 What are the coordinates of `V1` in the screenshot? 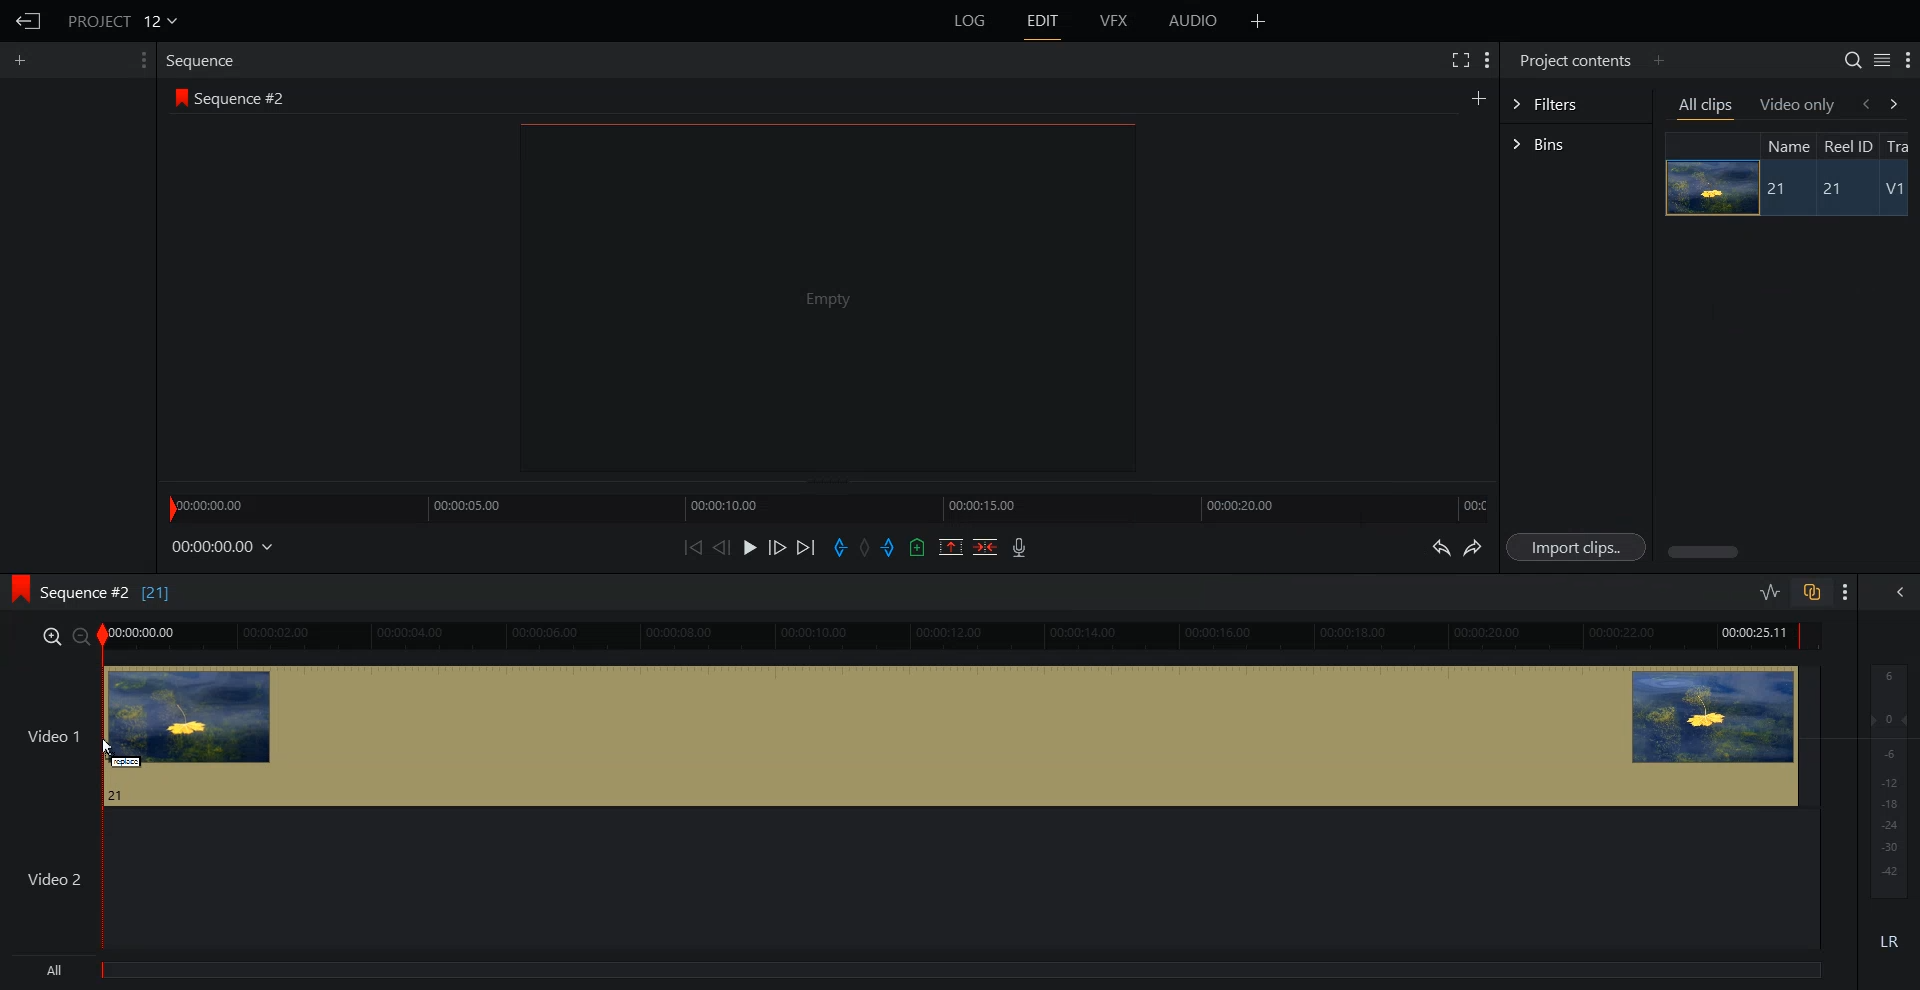 It's located at (1894, 189).